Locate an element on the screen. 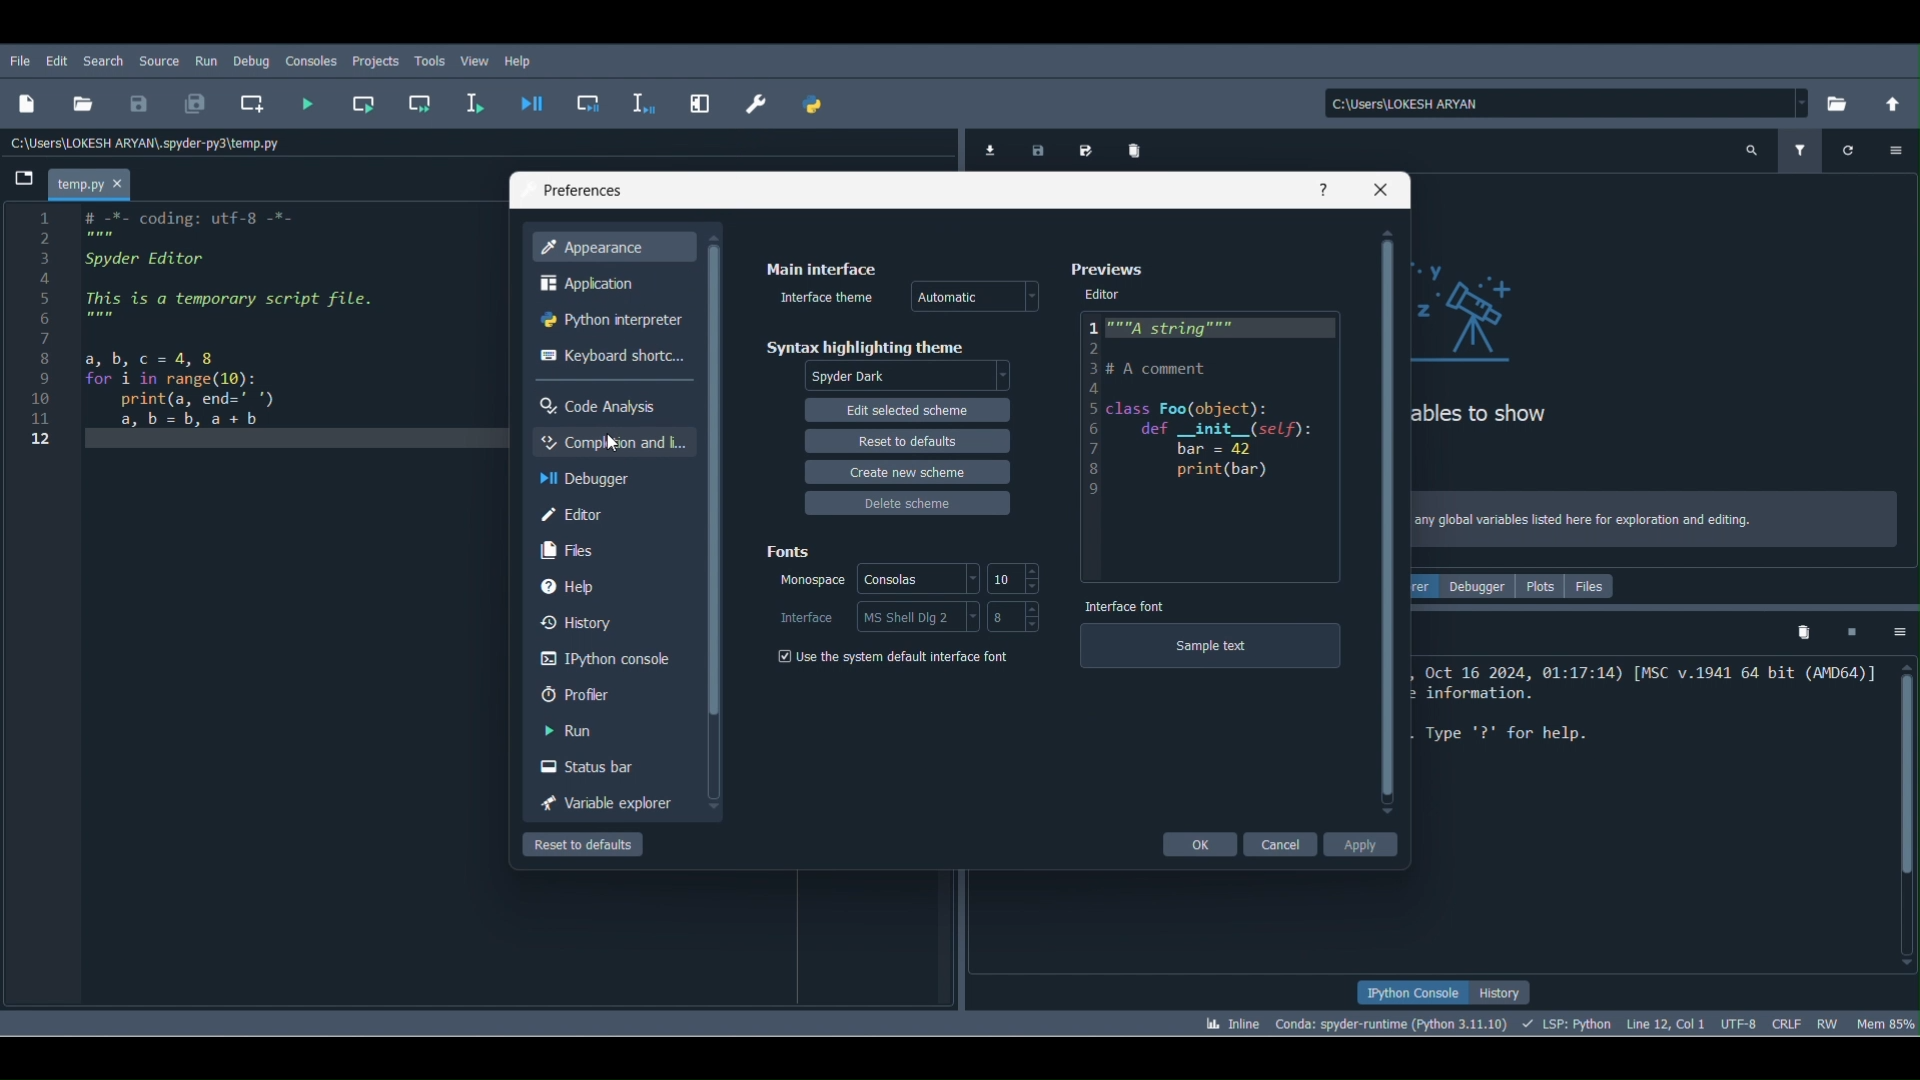  Debug file ( Ctrl + F5) is located at coordinates (539, 103).